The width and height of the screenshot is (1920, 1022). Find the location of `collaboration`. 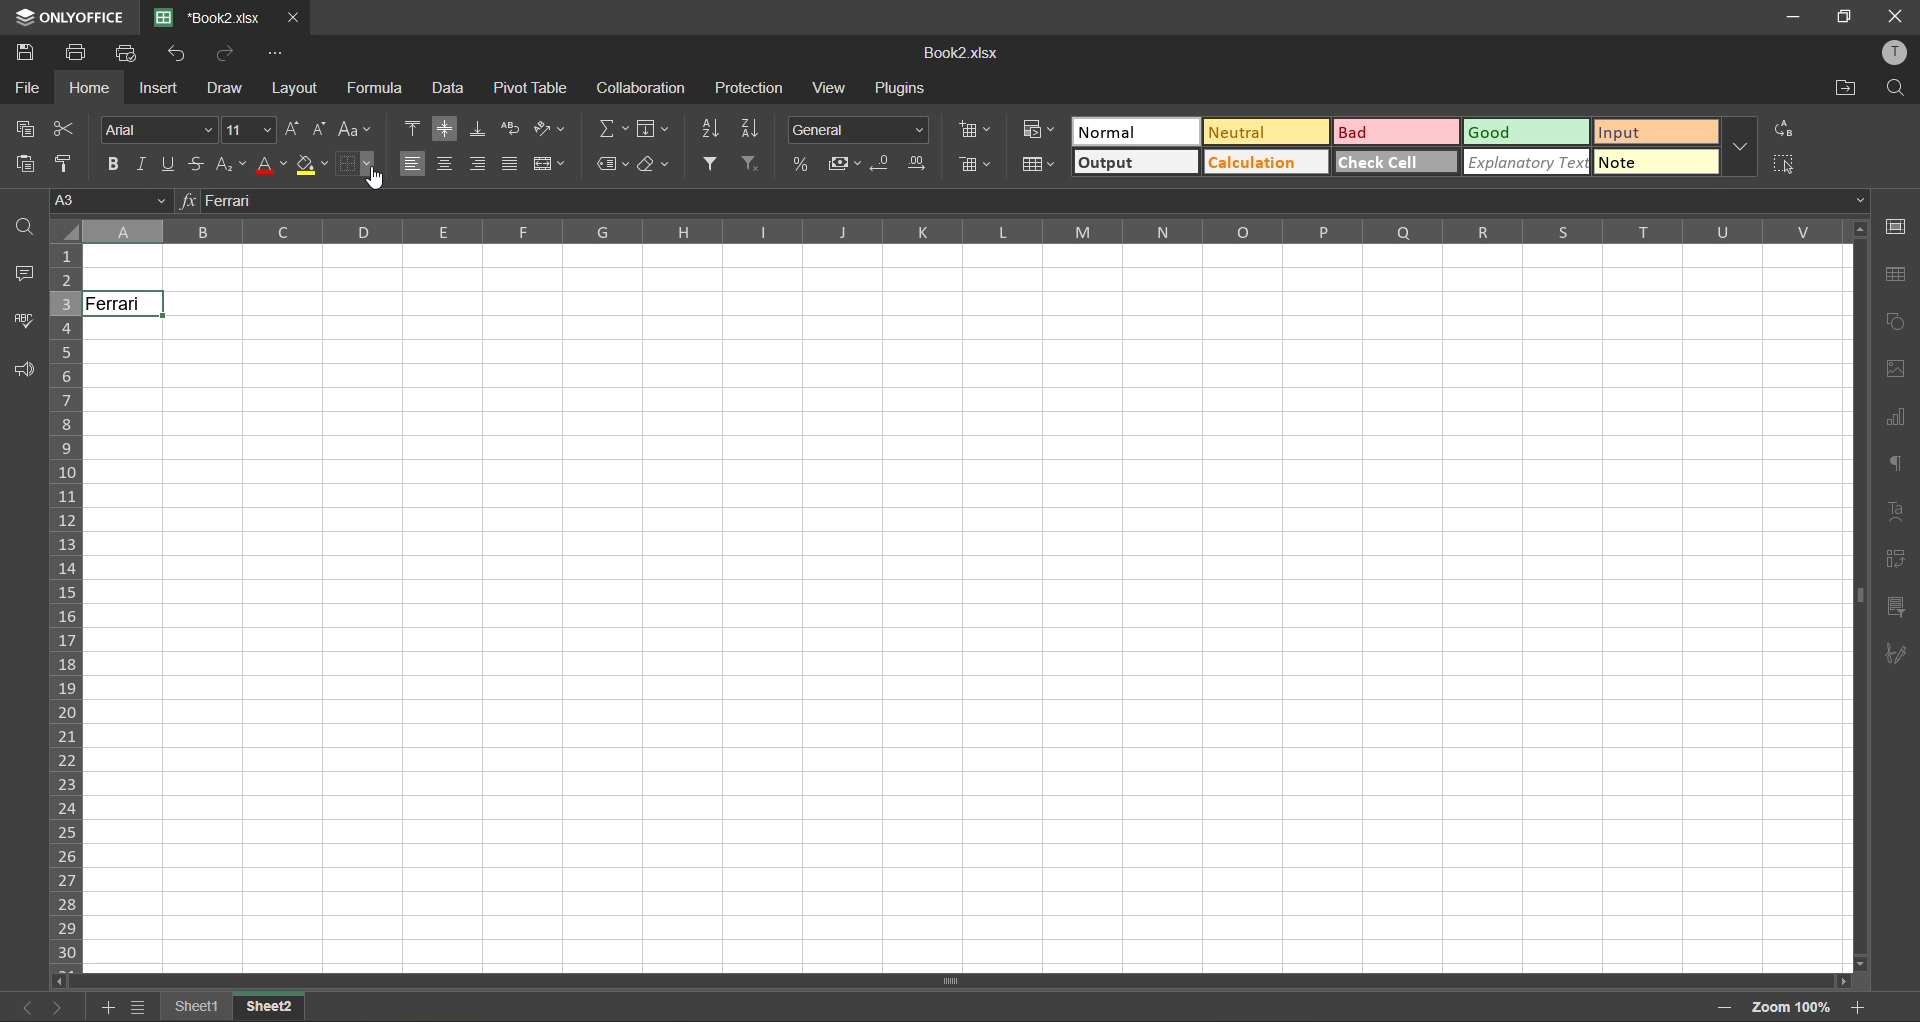

collaboration is located at coordinates (642, 88).